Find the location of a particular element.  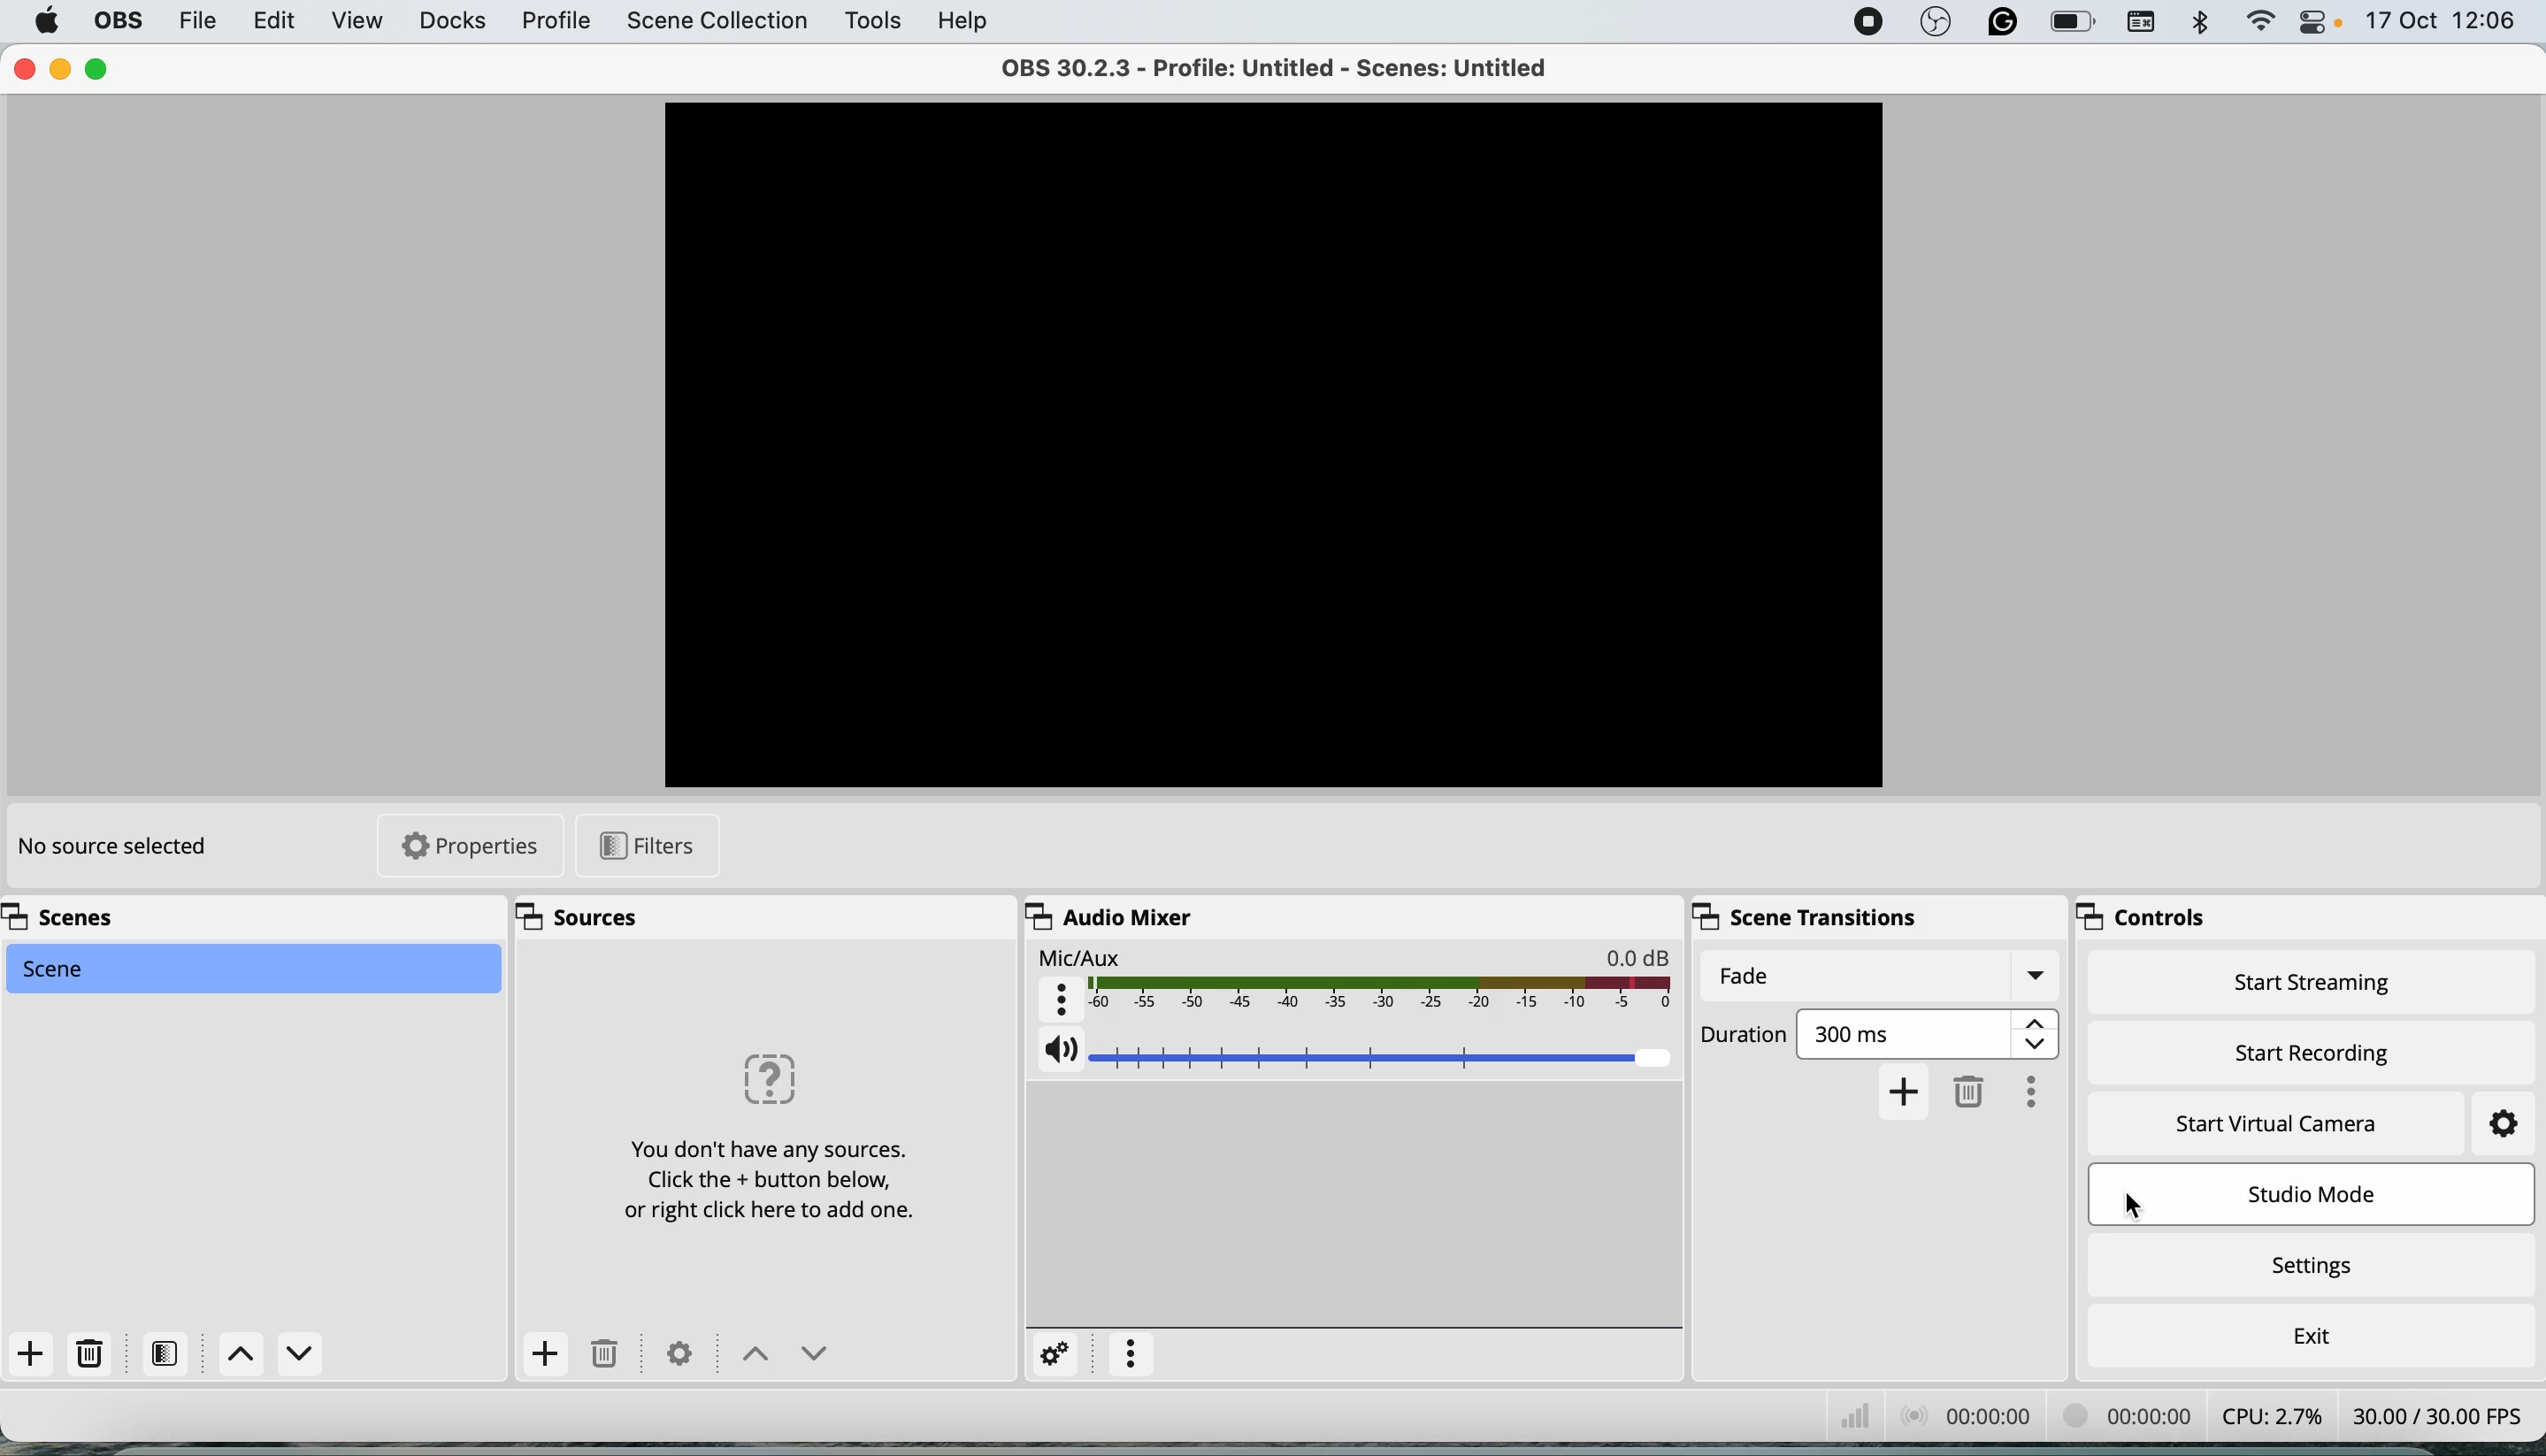

frames per second is located at coordinates (2443, 1412).